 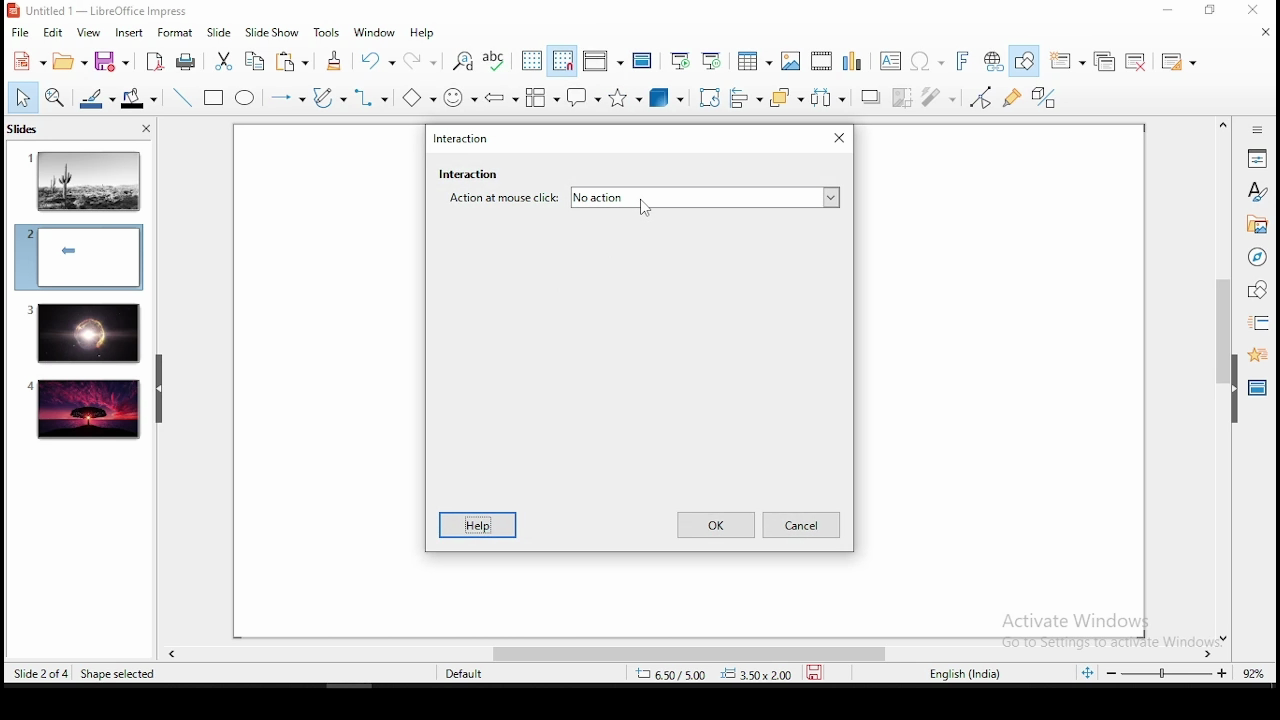 I want to click on format, so click(x=174, y=32).